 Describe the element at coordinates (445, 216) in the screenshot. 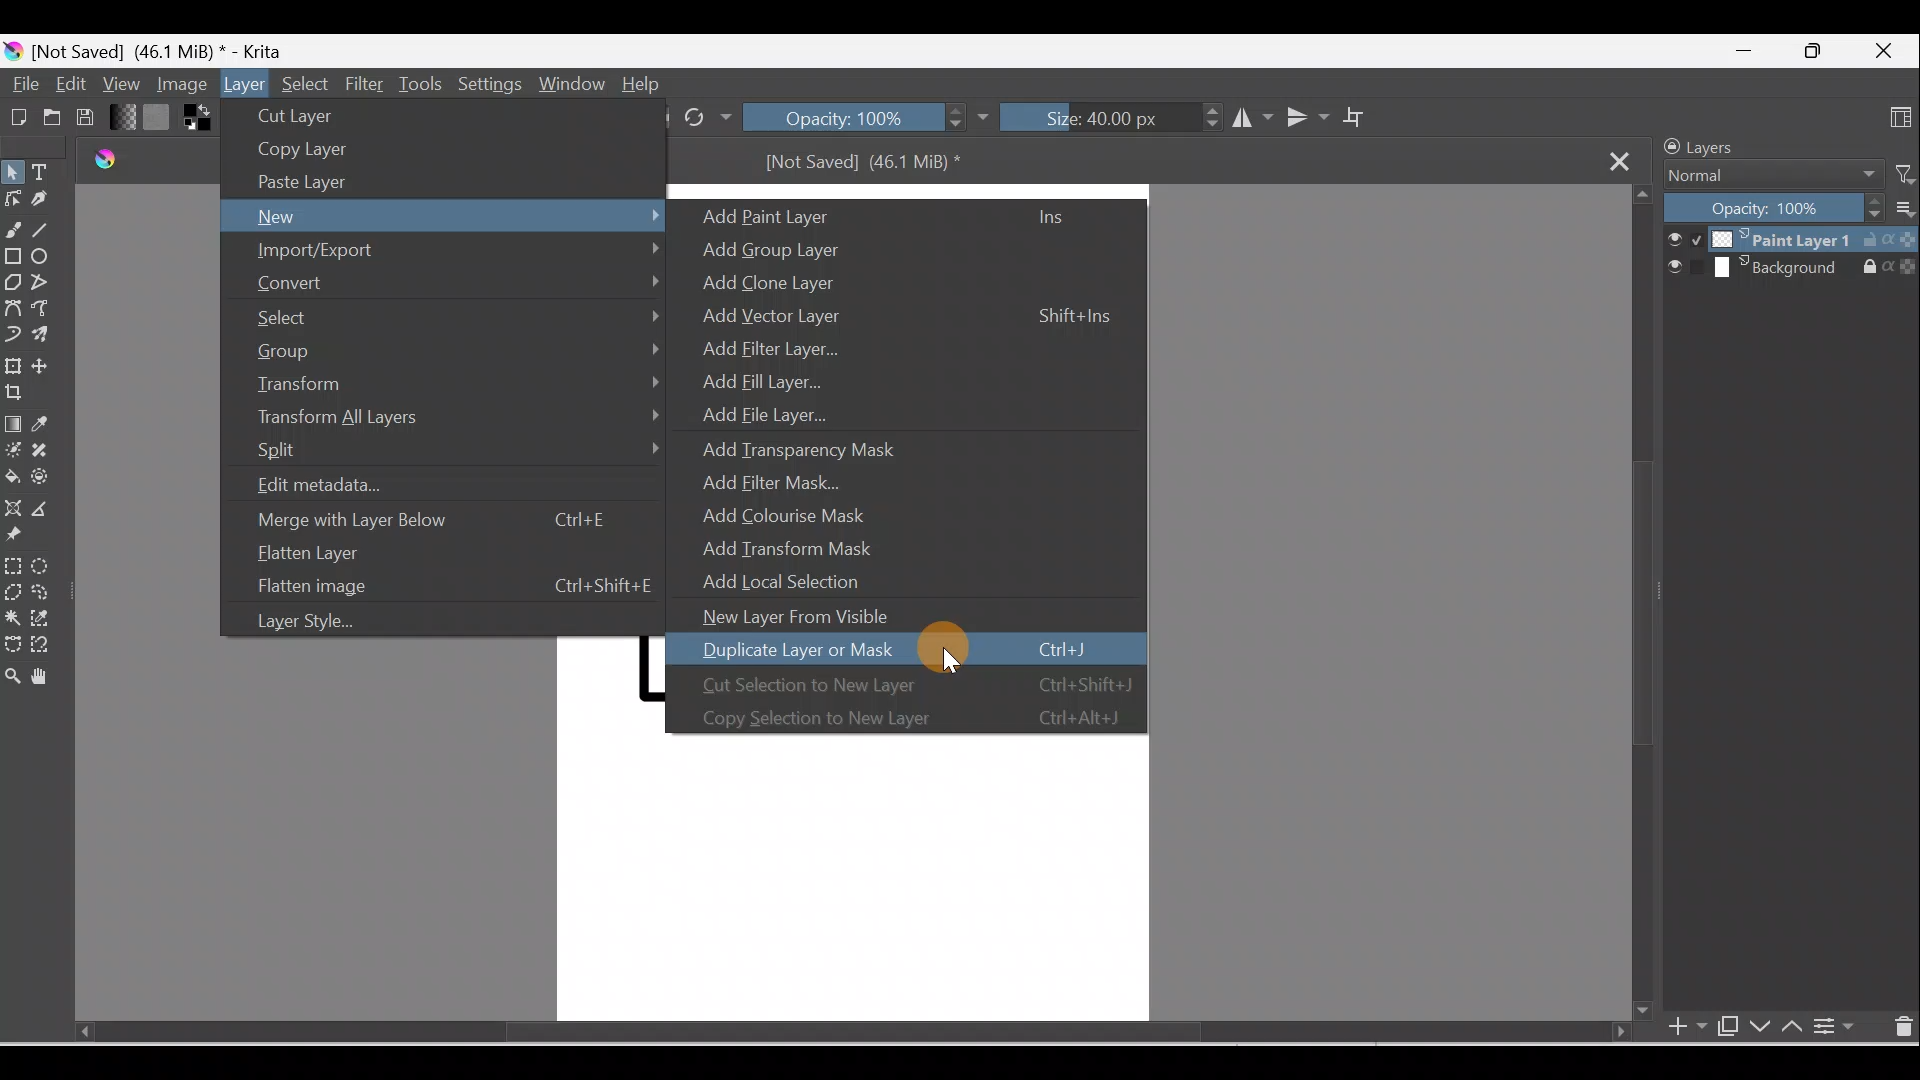

I see `New` at that location.